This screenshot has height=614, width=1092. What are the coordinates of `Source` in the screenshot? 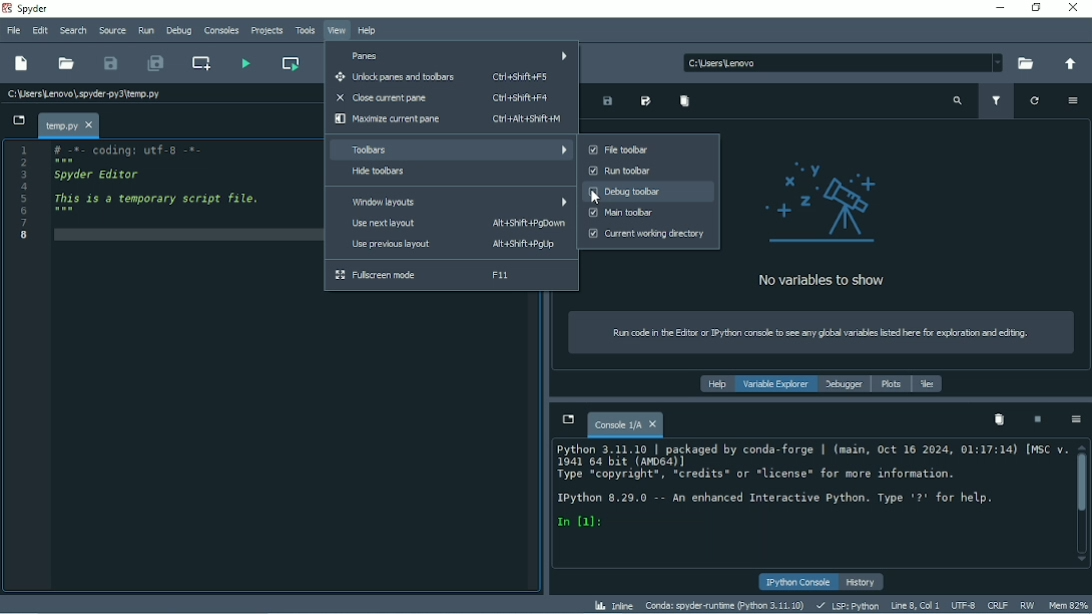 It's located at (112, 30).